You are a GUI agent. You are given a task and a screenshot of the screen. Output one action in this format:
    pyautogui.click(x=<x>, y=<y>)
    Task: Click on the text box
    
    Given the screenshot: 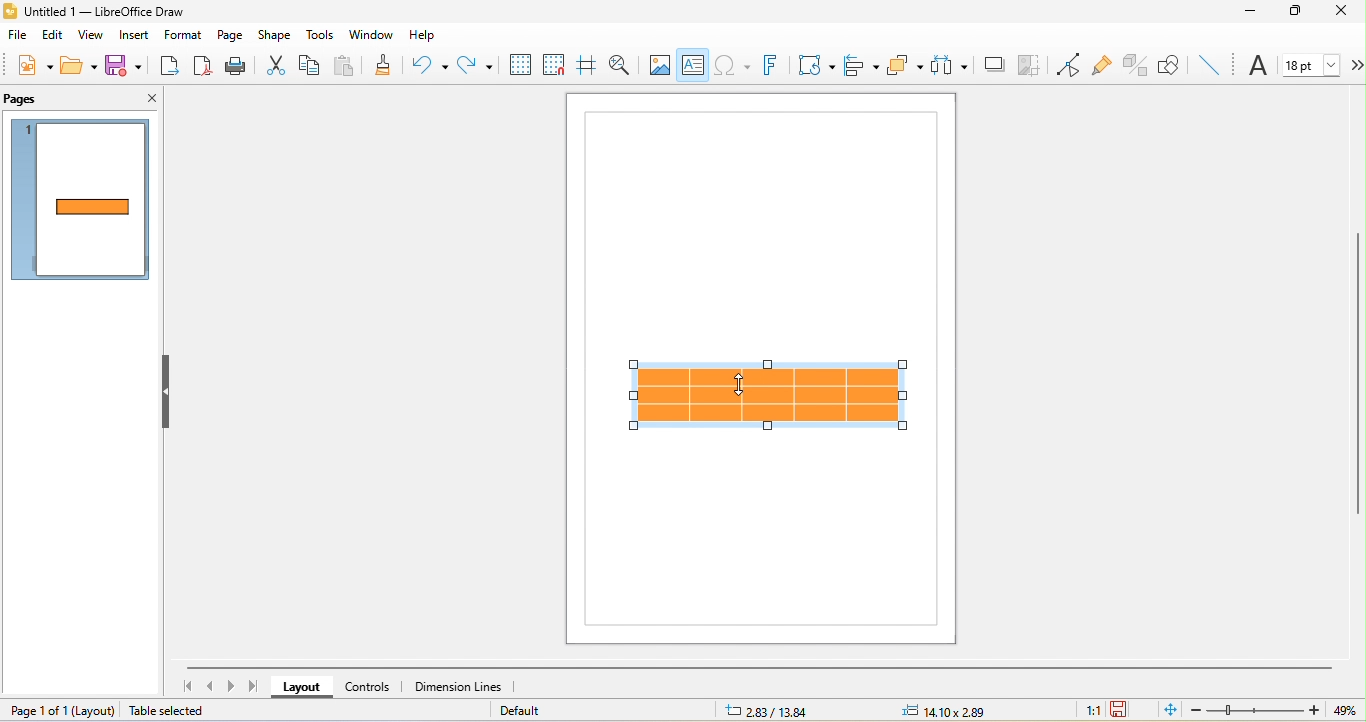 What is the action you would take?
    pyautogui.click(x=693, y=65)
    